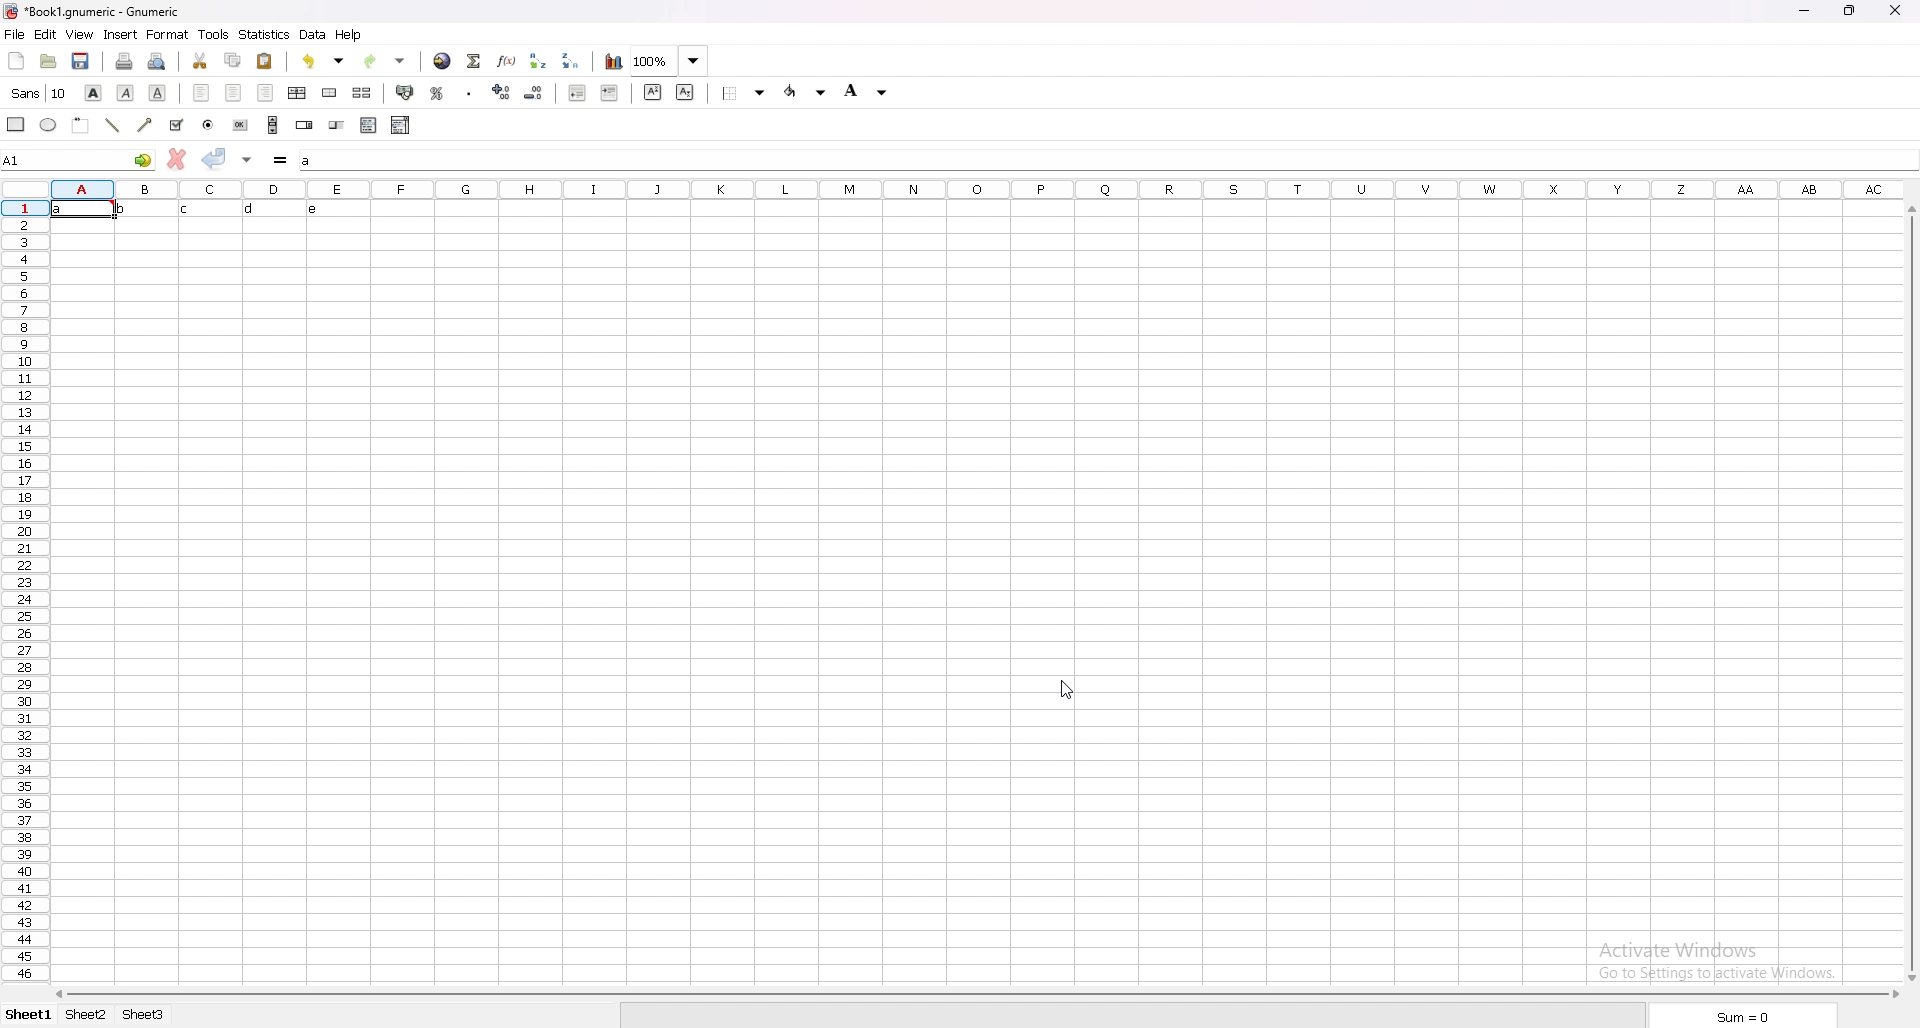 This screenshot has width=1920, height=1028. I want to click on ellipse, so click(48, 125).